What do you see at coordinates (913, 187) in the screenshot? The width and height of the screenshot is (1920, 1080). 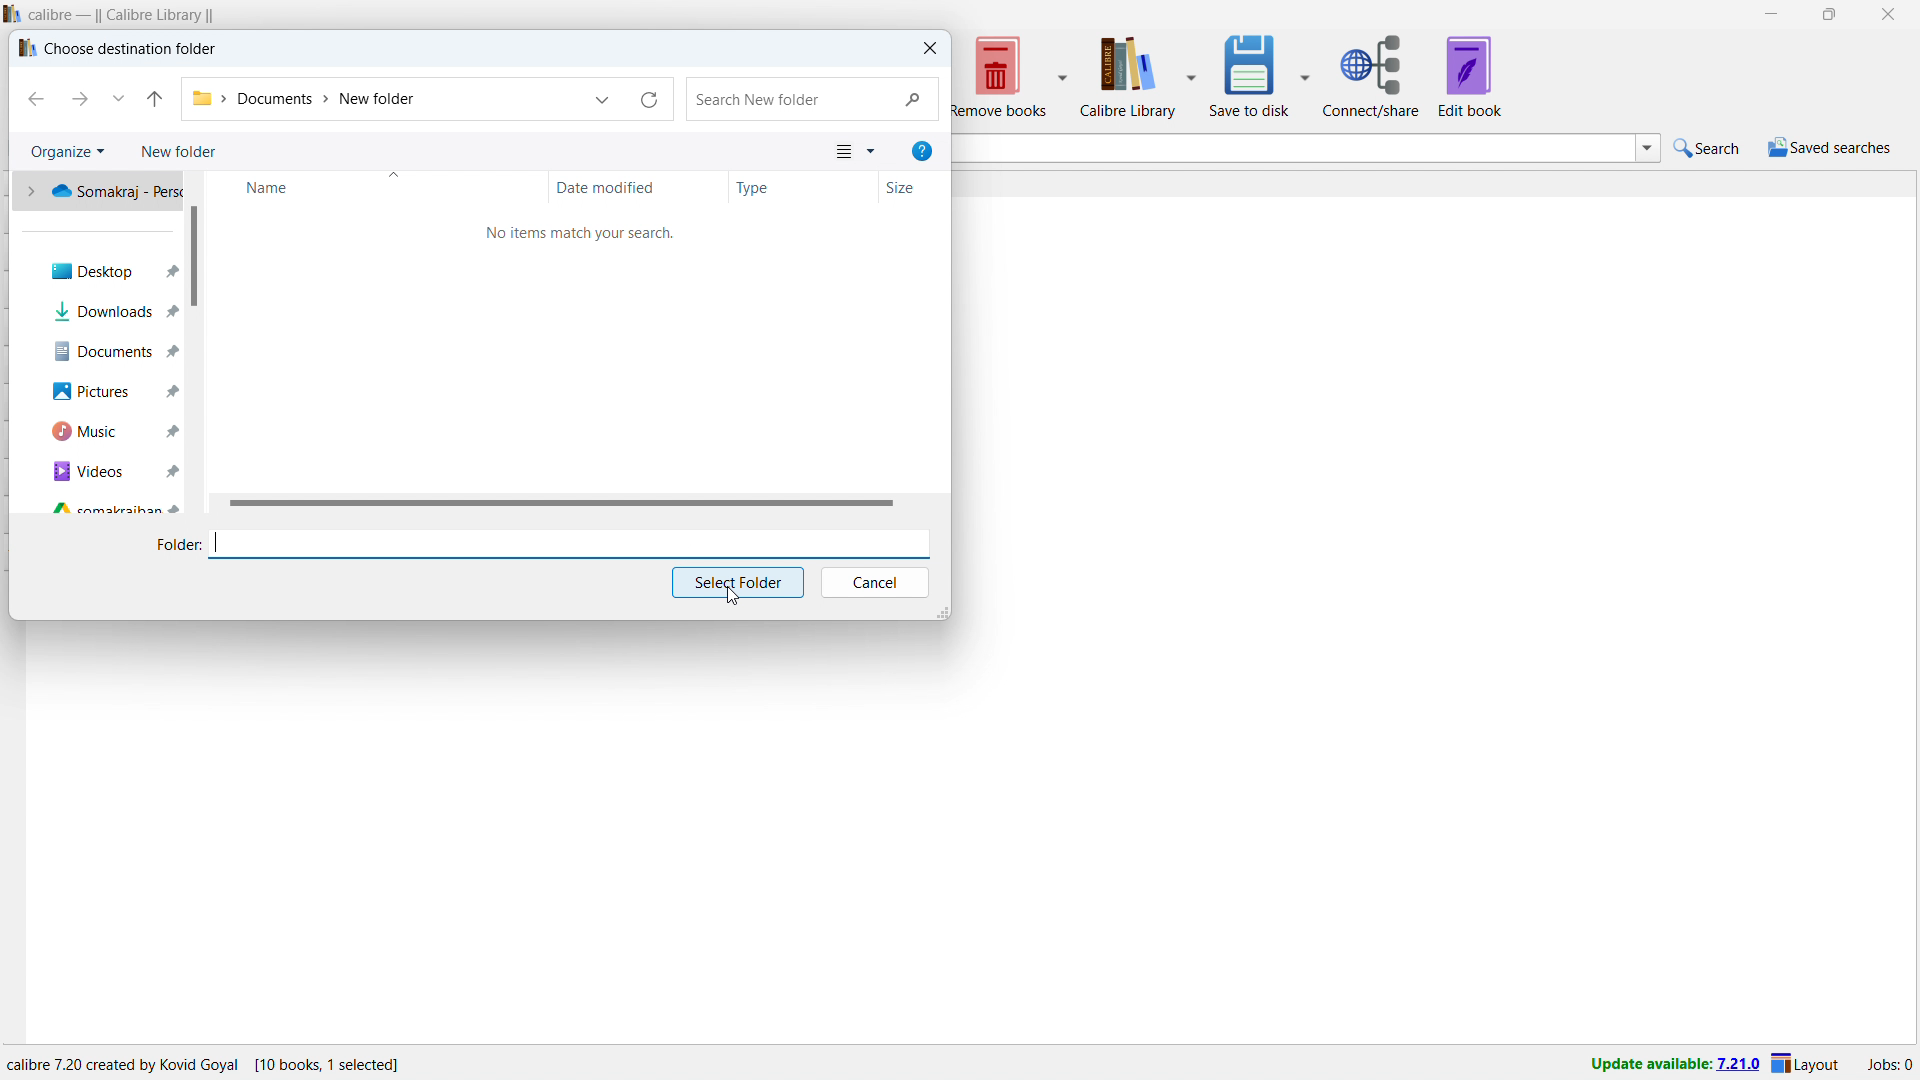 I see `sort by size` at bounding box center [913, 187].